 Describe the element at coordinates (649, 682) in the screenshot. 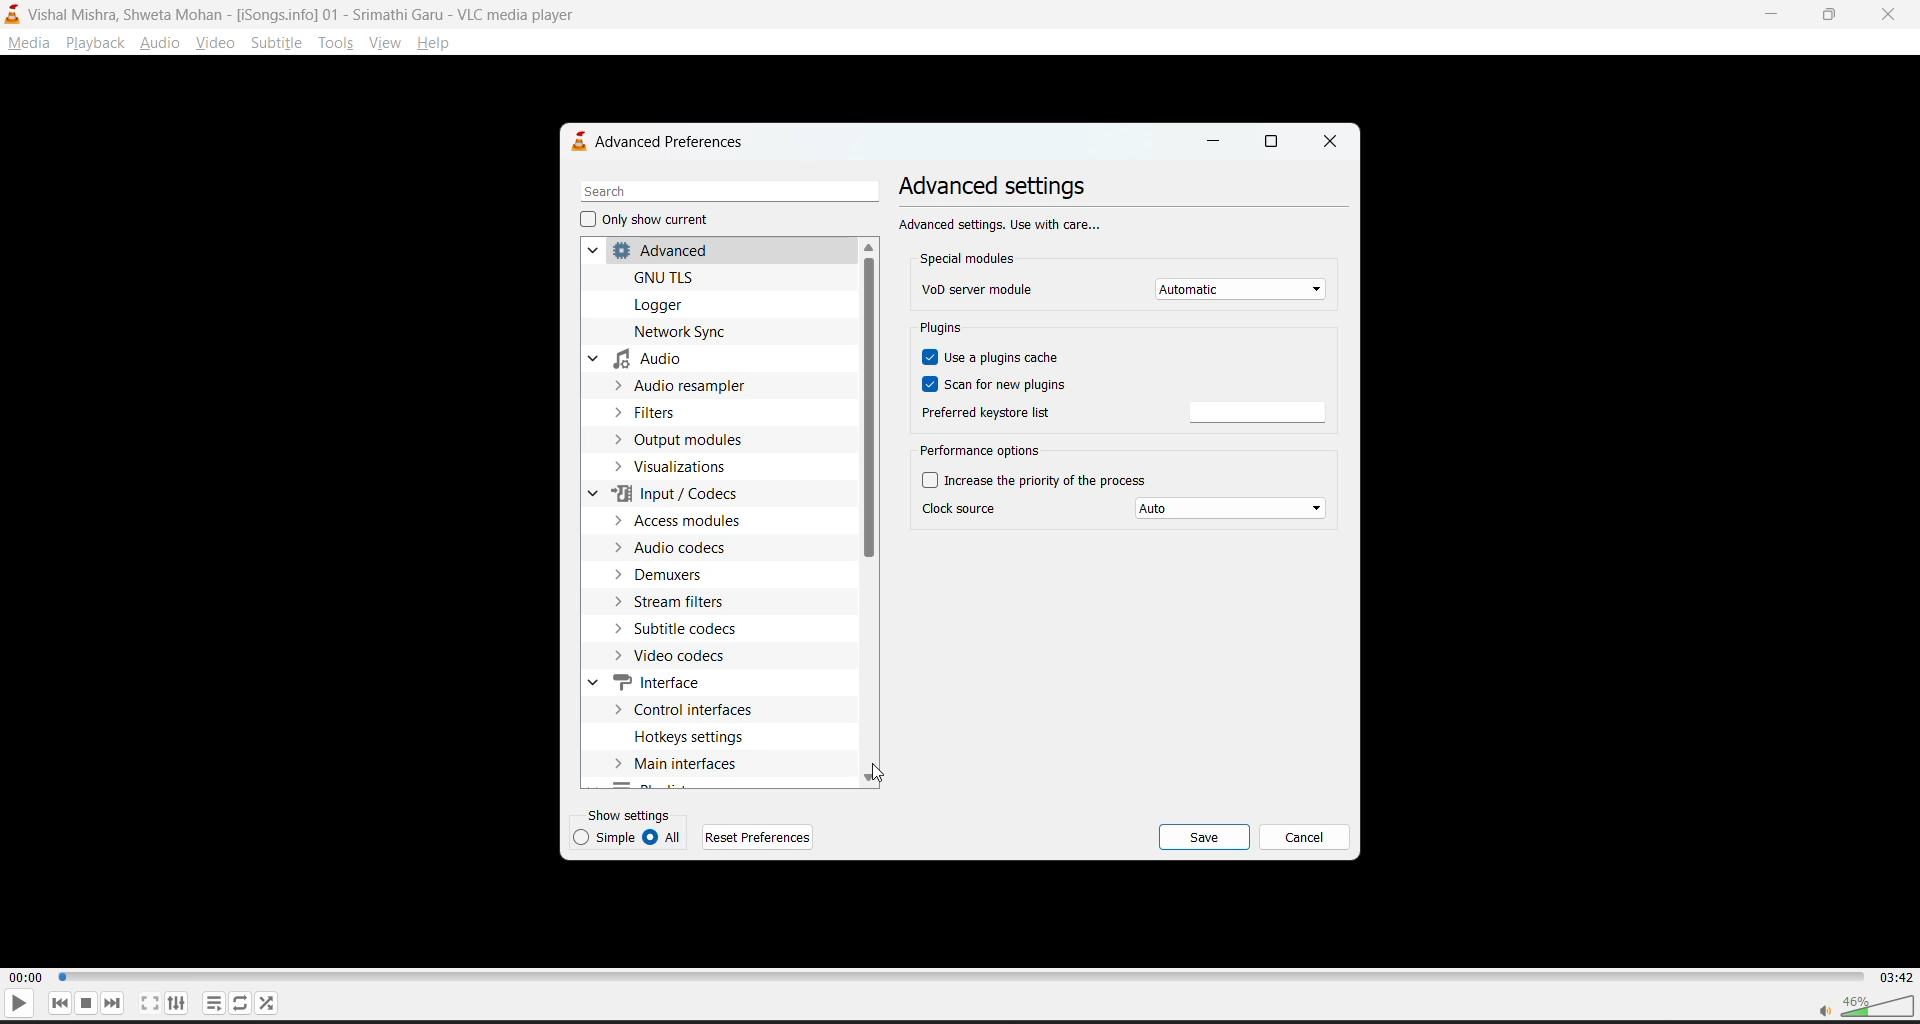

I see `interface` at that location.